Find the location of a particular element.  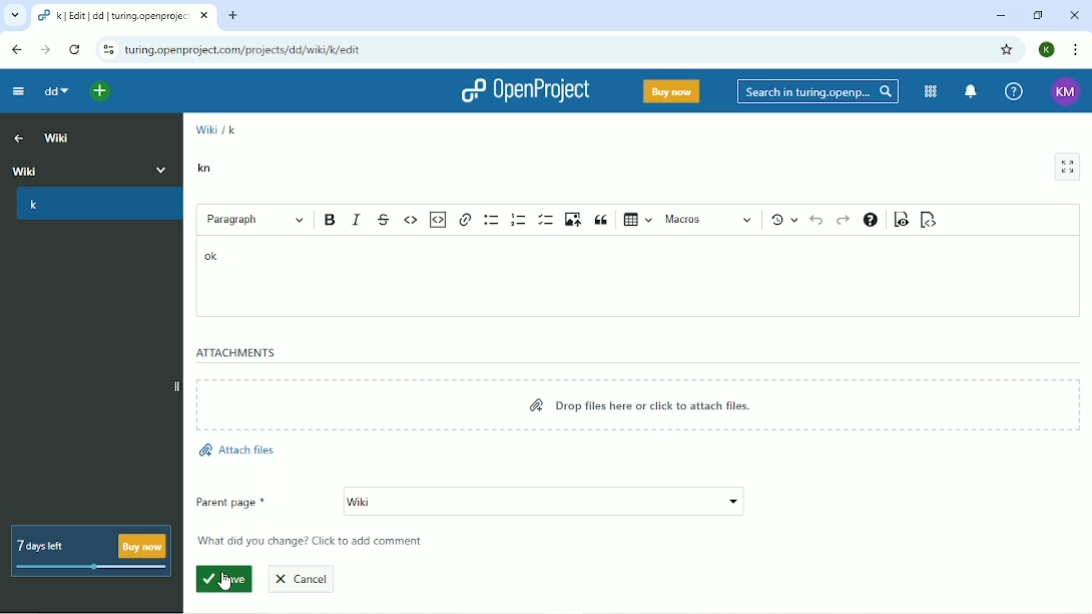

Undo is located at coordinates (817, 222).